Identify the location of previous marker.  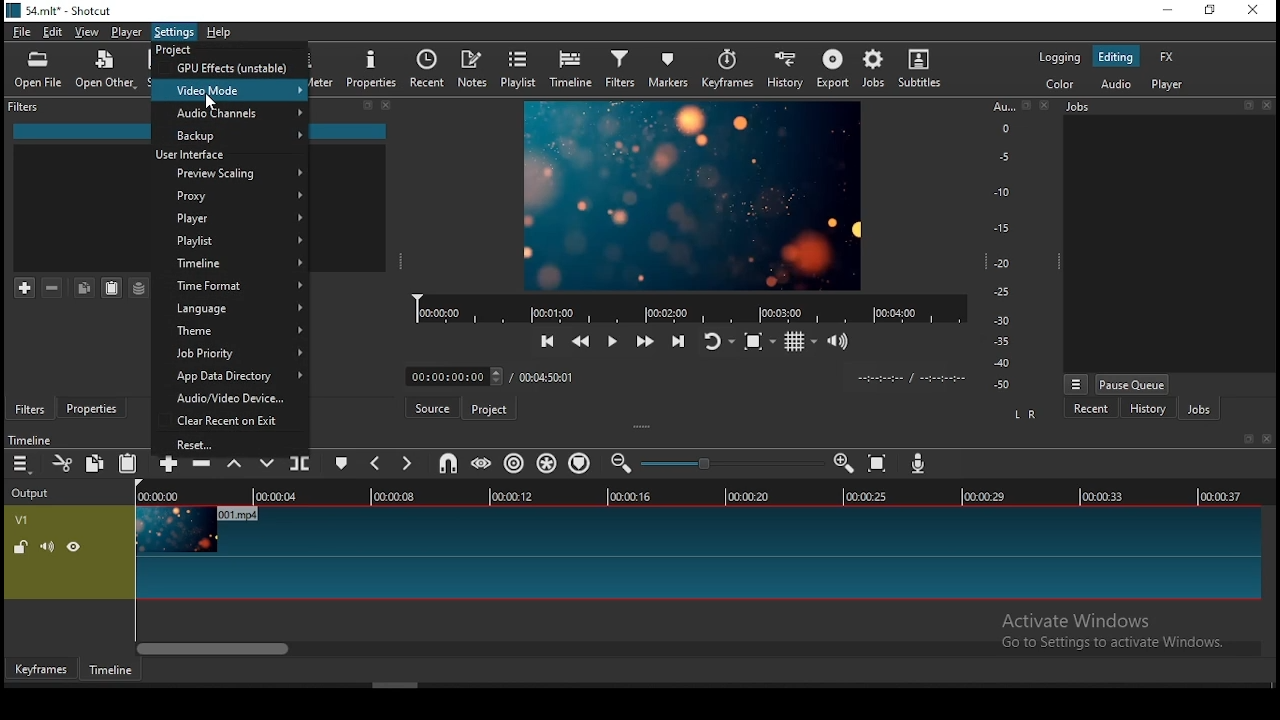
(374, 462).